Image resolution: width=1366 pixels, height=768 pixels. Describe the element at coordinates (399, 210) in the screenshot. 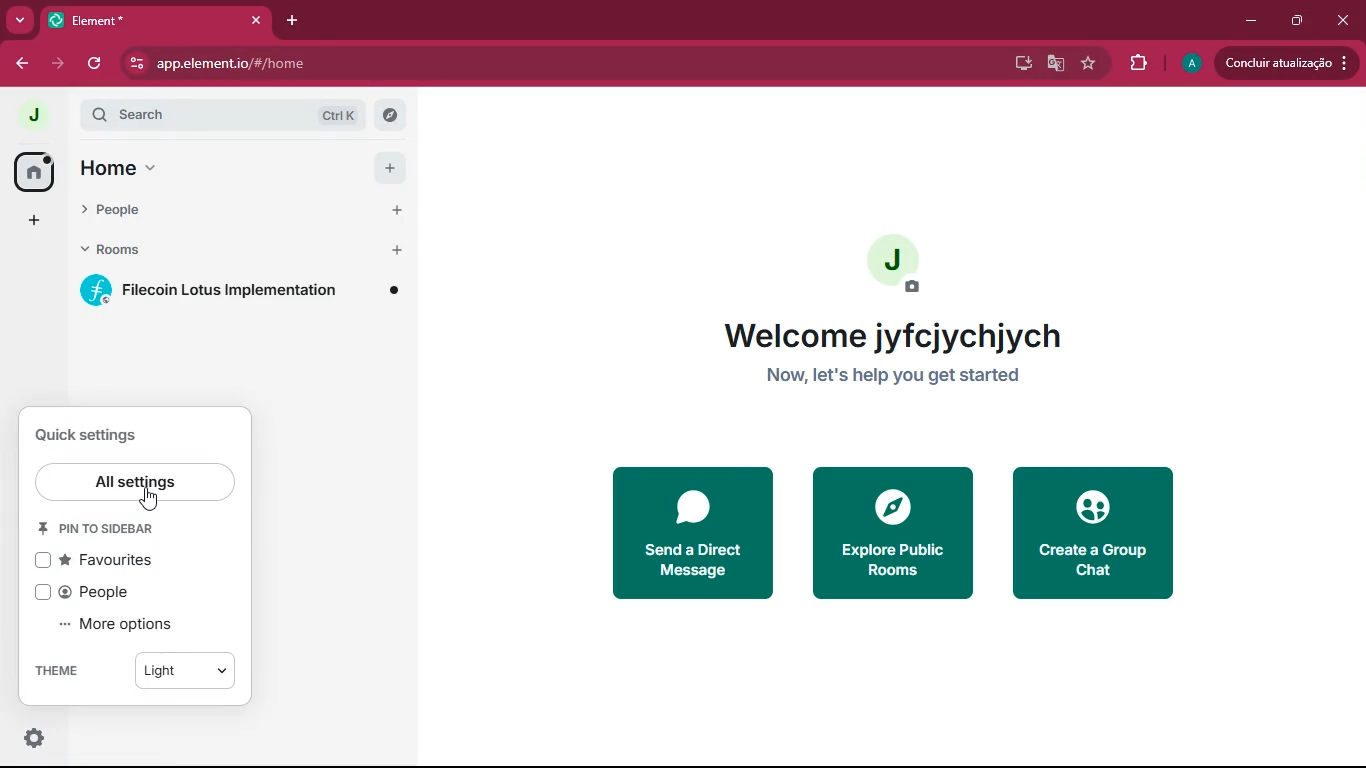

I see `add` at that location.